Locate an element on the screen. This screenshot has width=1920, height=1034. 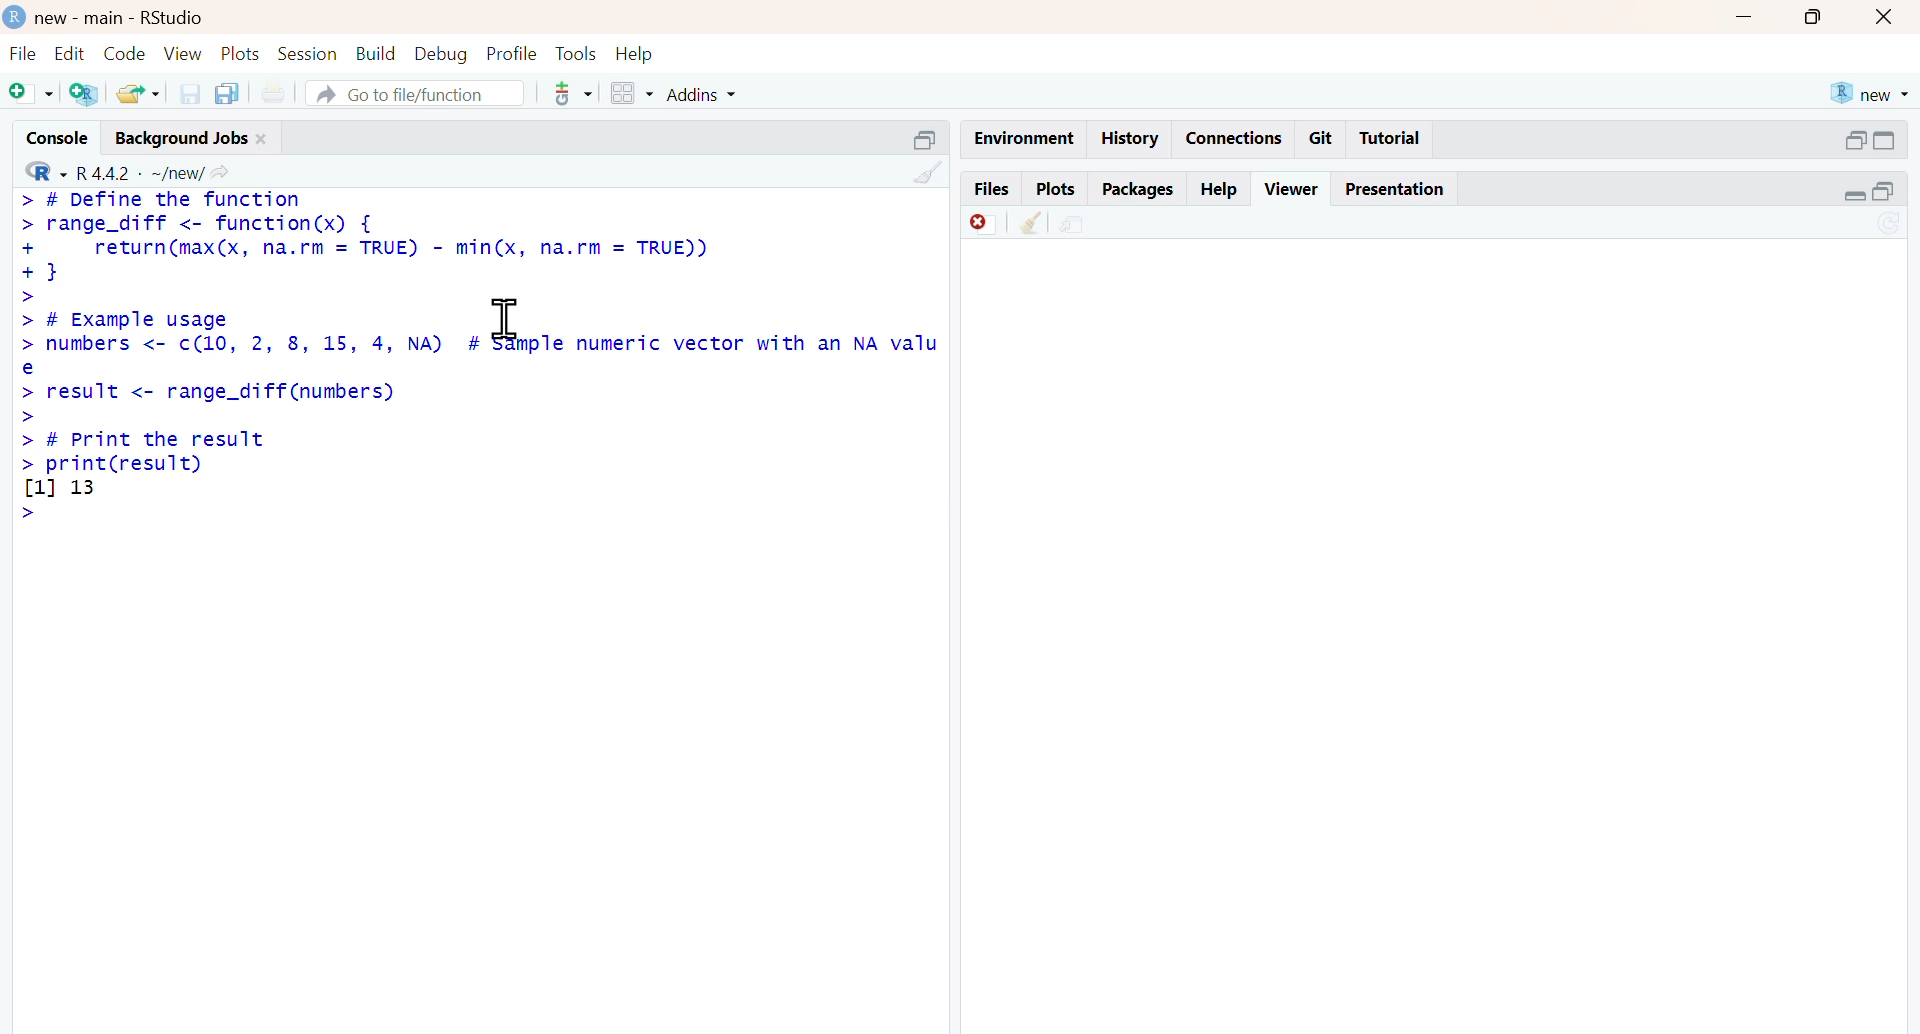
console is located at coordinates (62, 138).